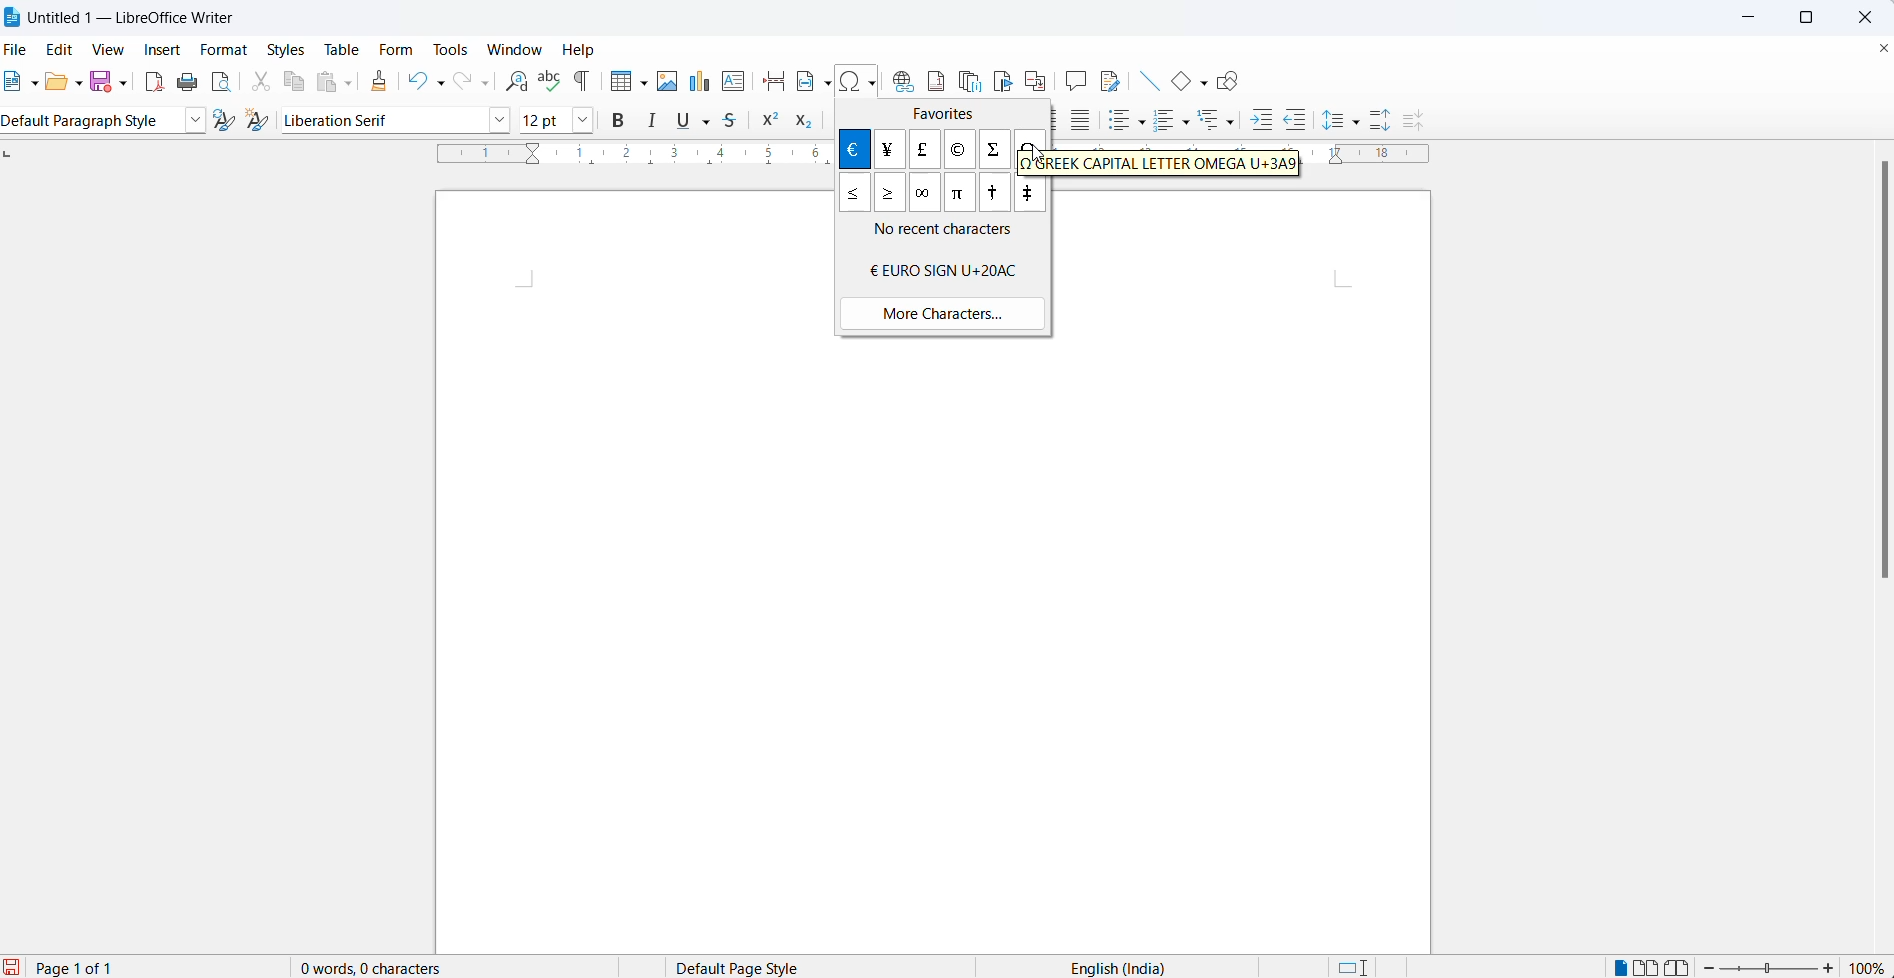 Image resolution: width=1894 pixels, height=978 pixels. What do you see at coordinates (381, 82) in the screenshot?
I see `clone formatting` at bounding box center [381, 82].